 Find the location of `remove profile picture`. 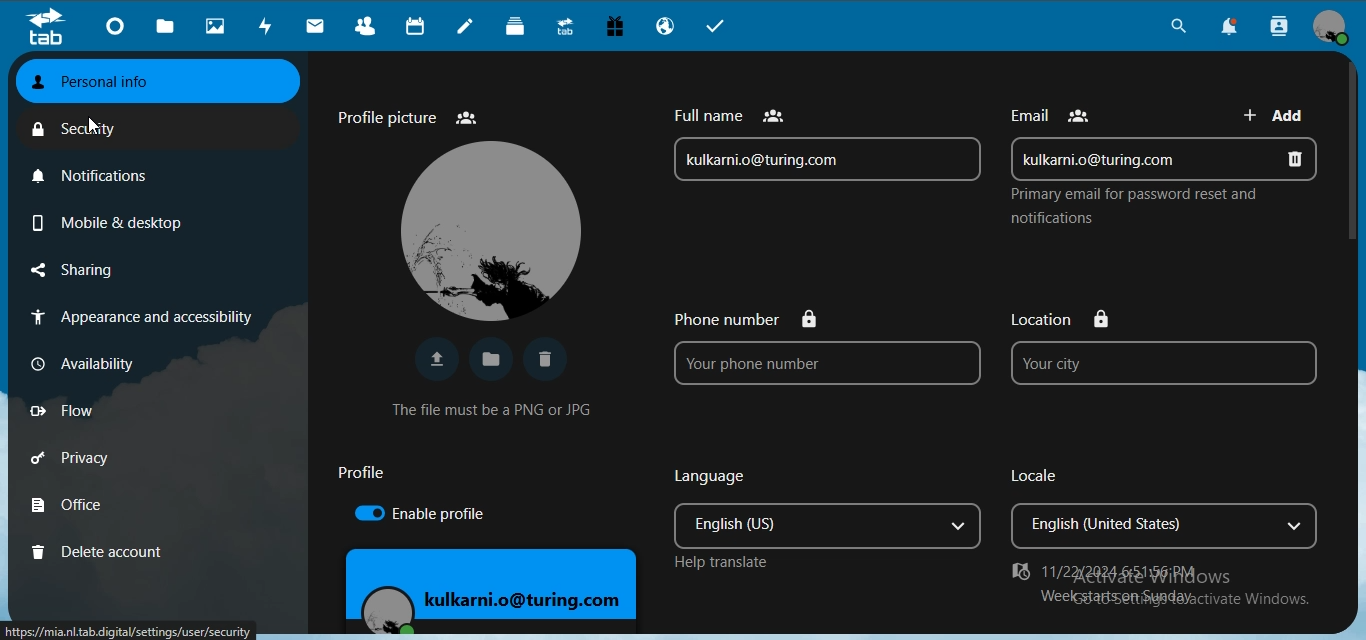

remove profile picture is located at coordinates (549, 360).